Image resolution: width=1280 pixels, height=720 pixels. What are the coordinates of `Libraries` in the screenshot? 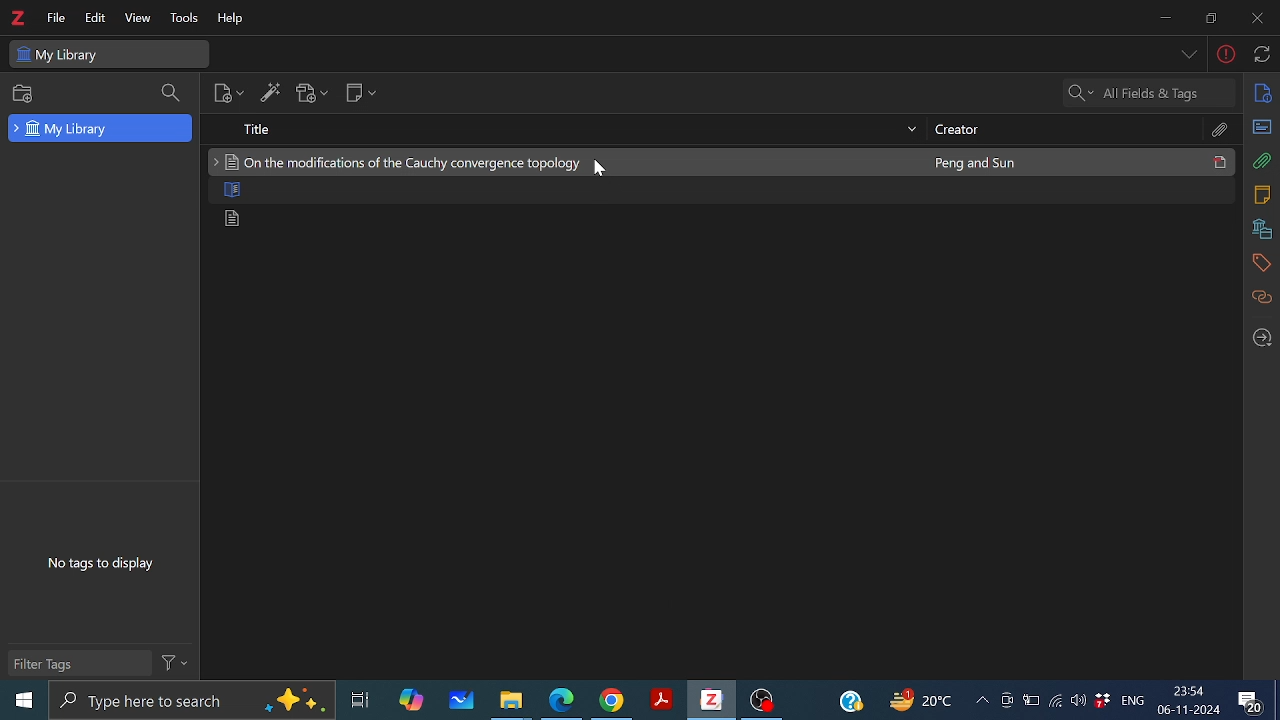 It's located at (1262, 229).